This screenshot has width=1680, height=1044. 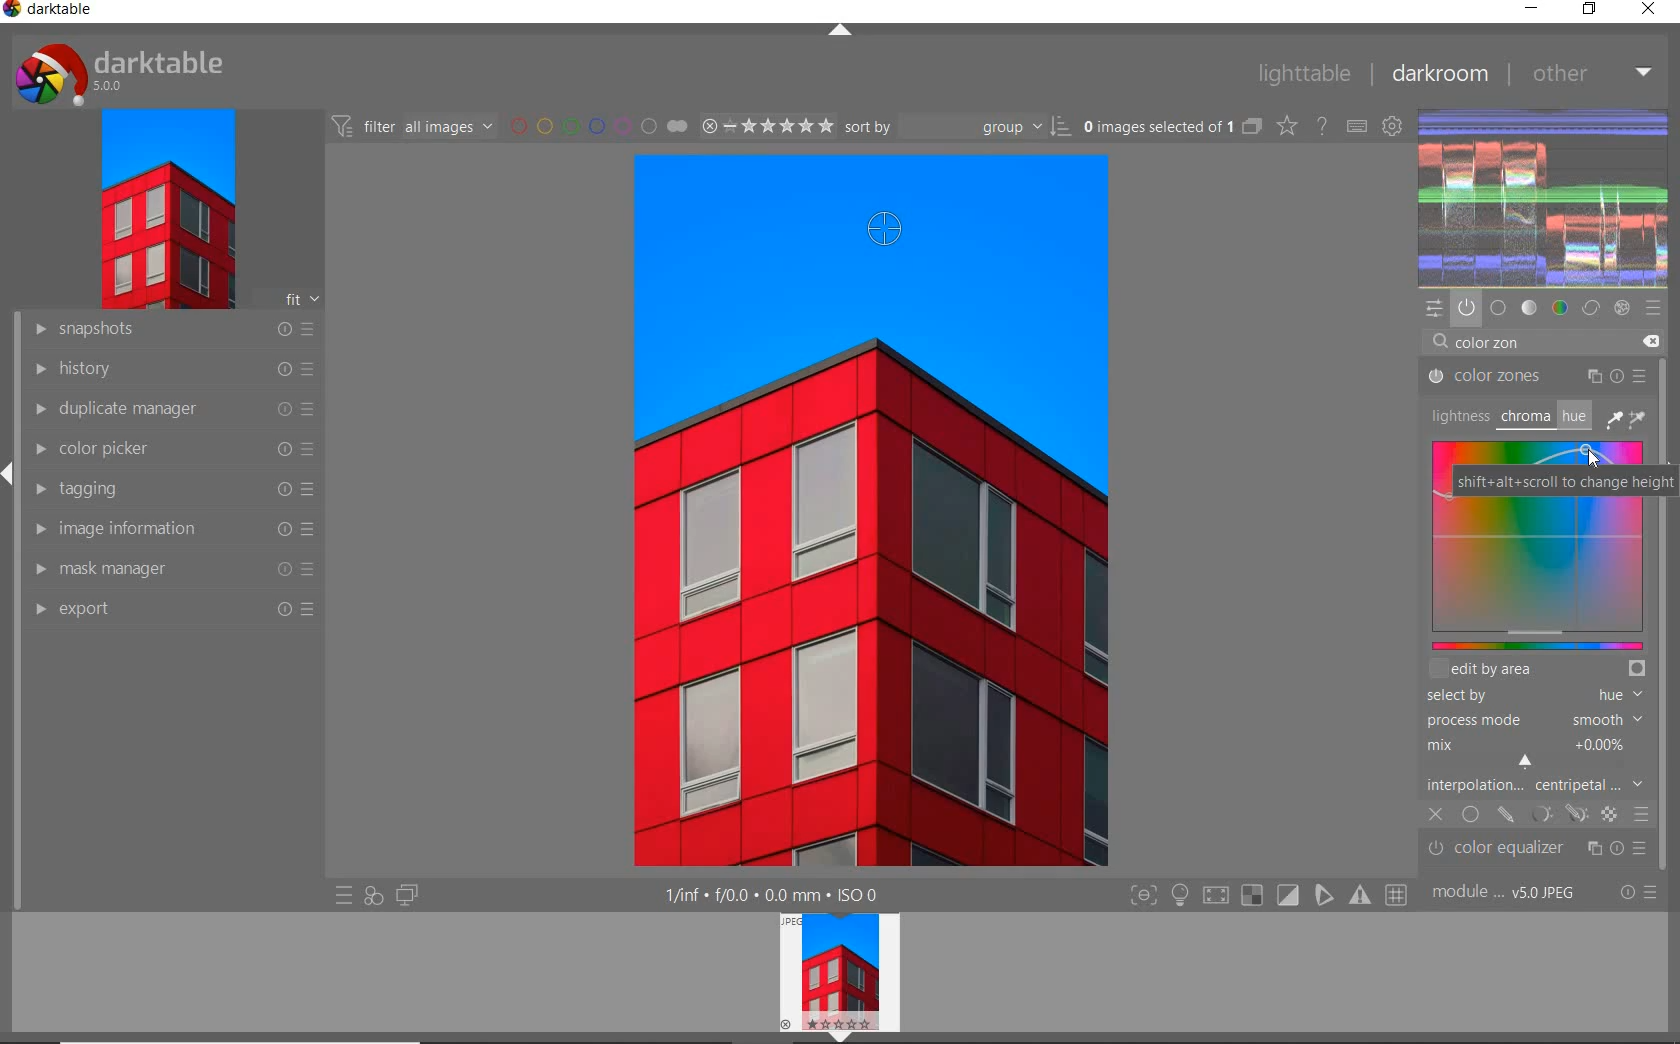 What do you see at coordinates (841, 31) in the screenshot?
I see `expand/collapse` at bounding box center [841, 31].